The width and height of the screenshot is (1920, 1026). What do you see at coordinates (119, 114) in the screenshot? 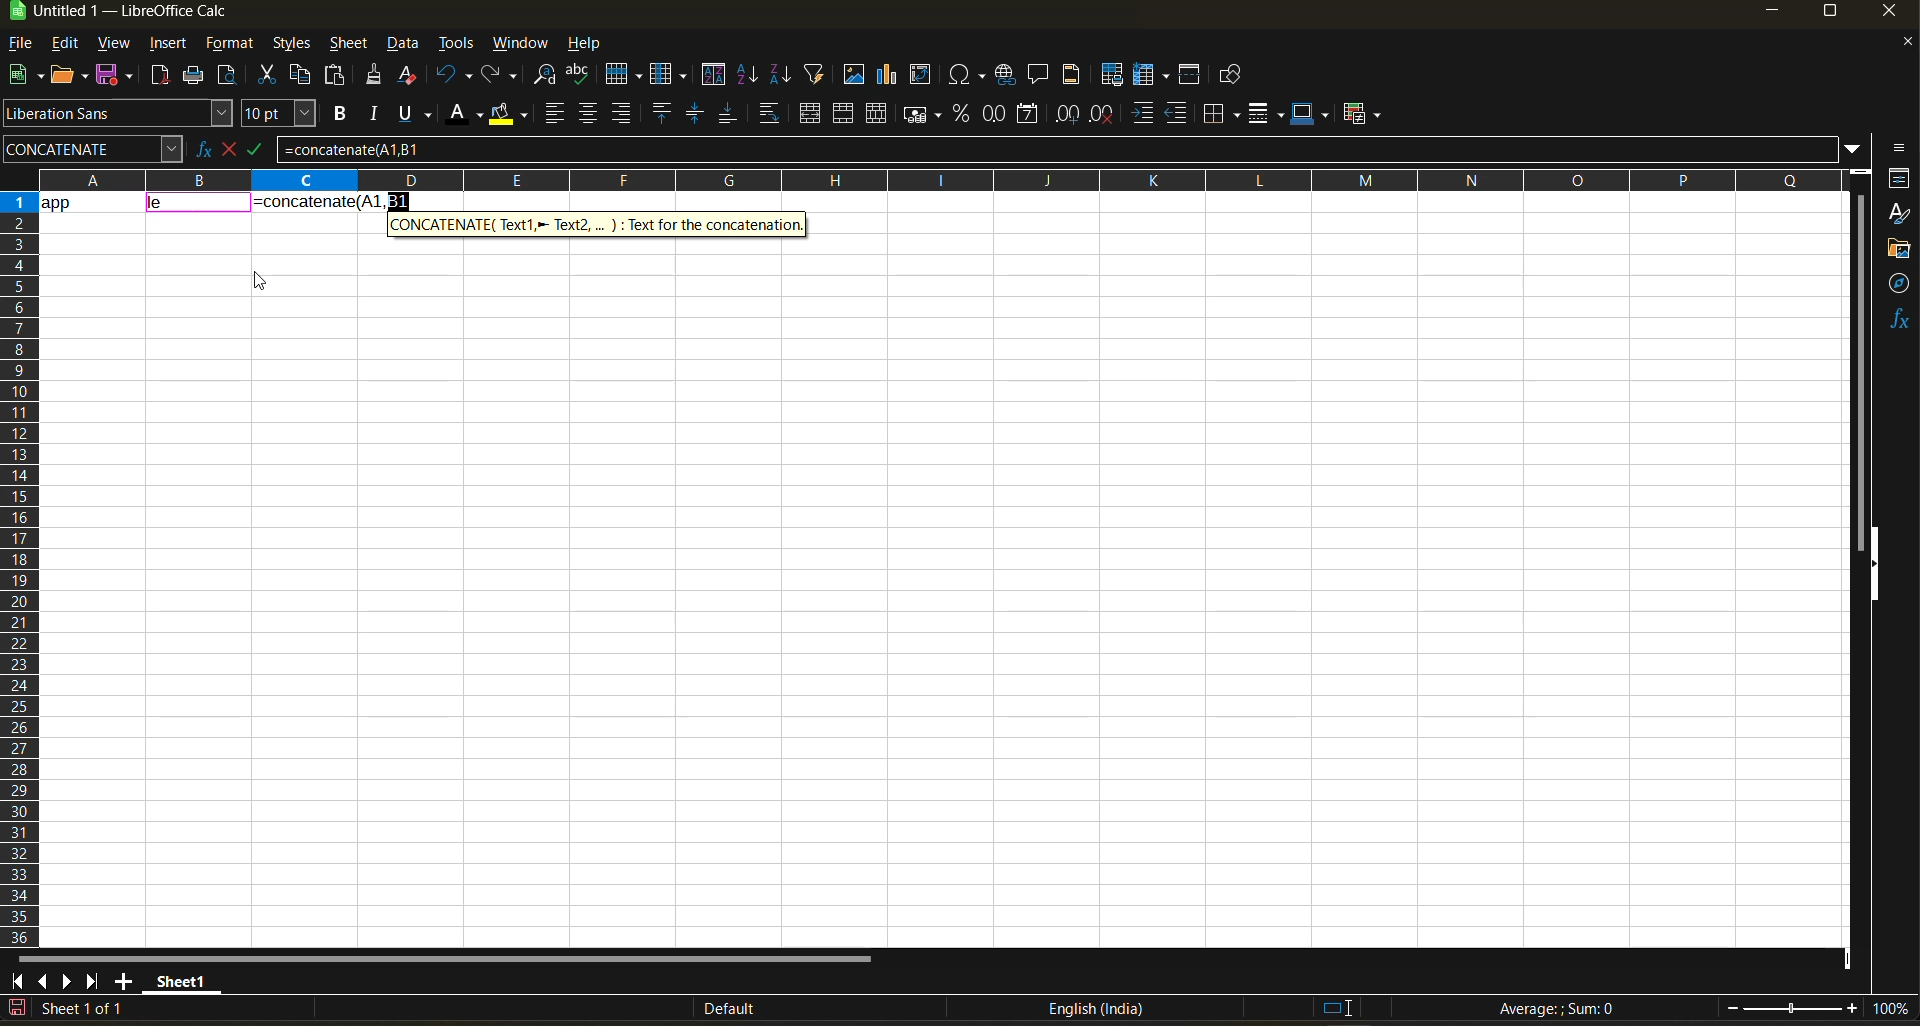
I see `font name` at bounding box center [119, 114].